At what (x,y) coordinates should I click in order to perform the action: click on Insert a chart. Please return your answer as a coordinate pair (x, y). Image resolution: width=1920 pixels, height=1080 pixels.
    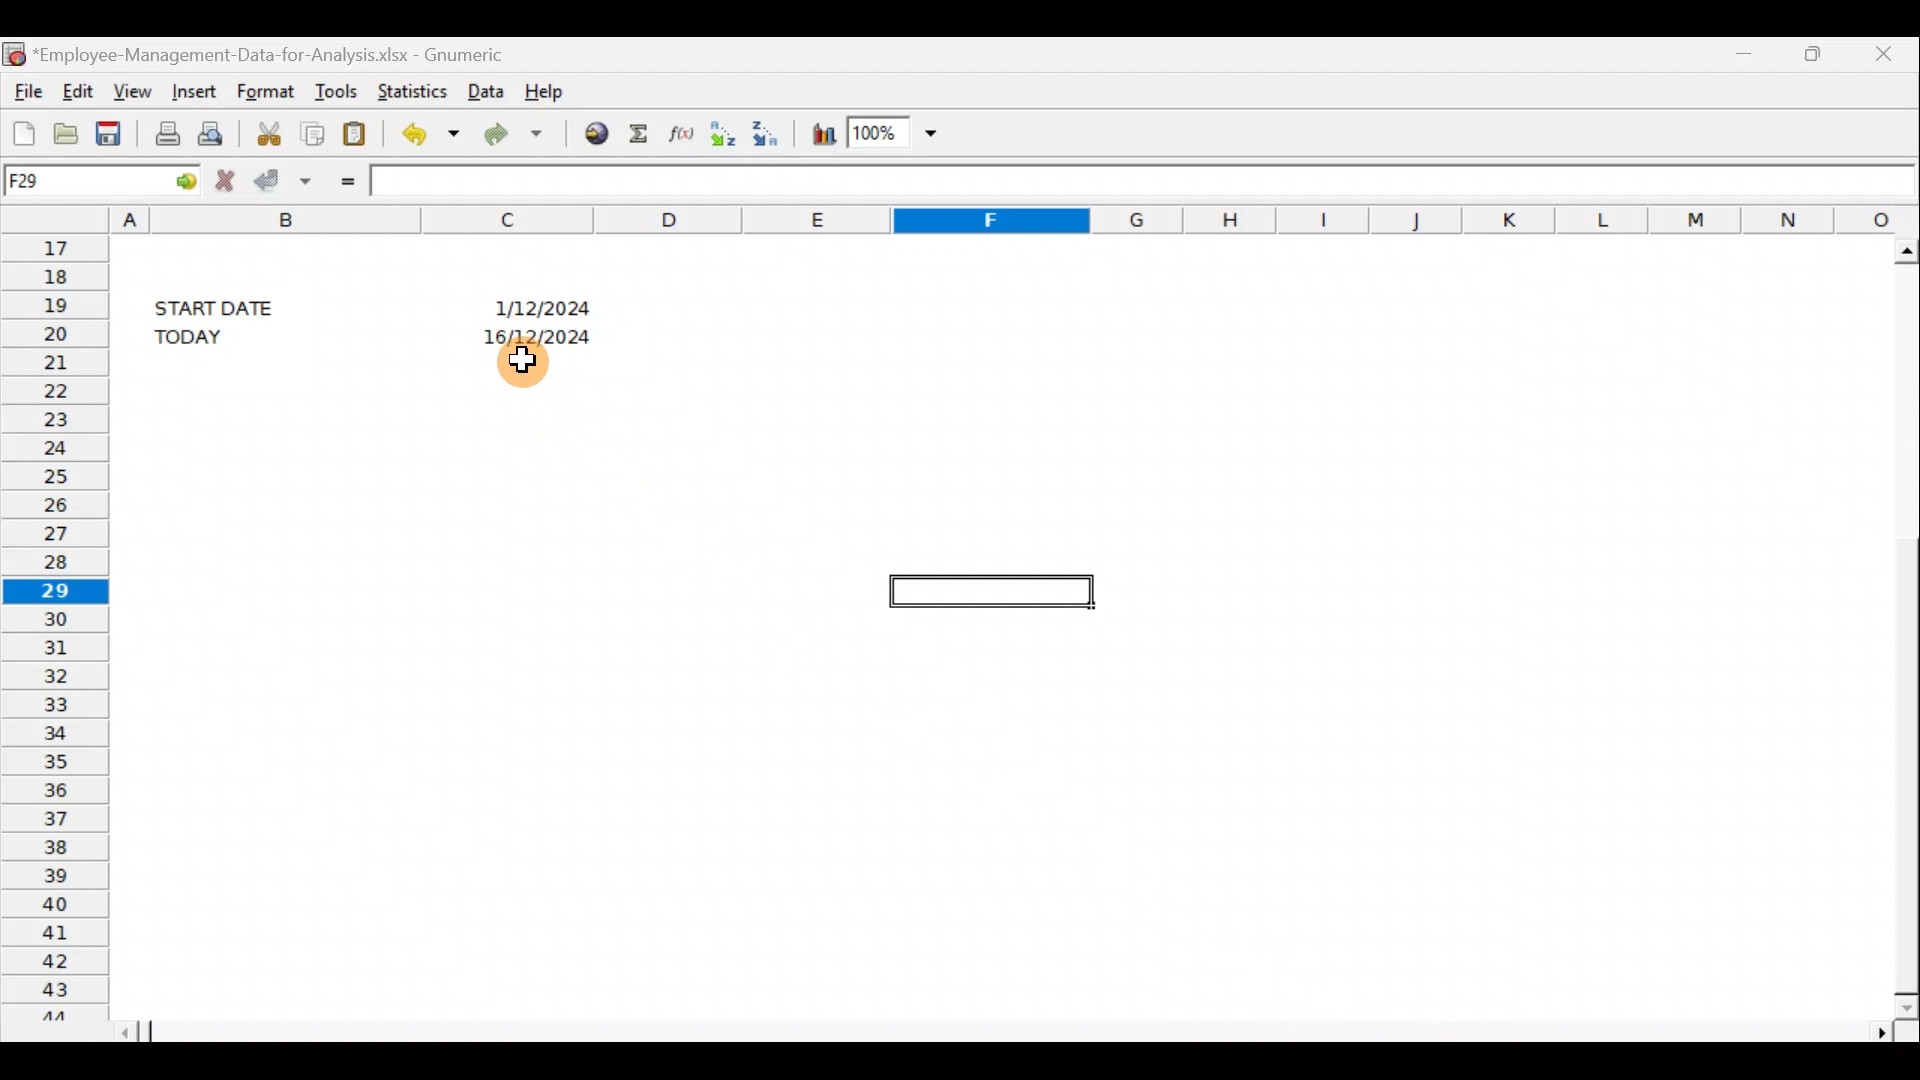
    Looking at the image, I should click on (822, 130).